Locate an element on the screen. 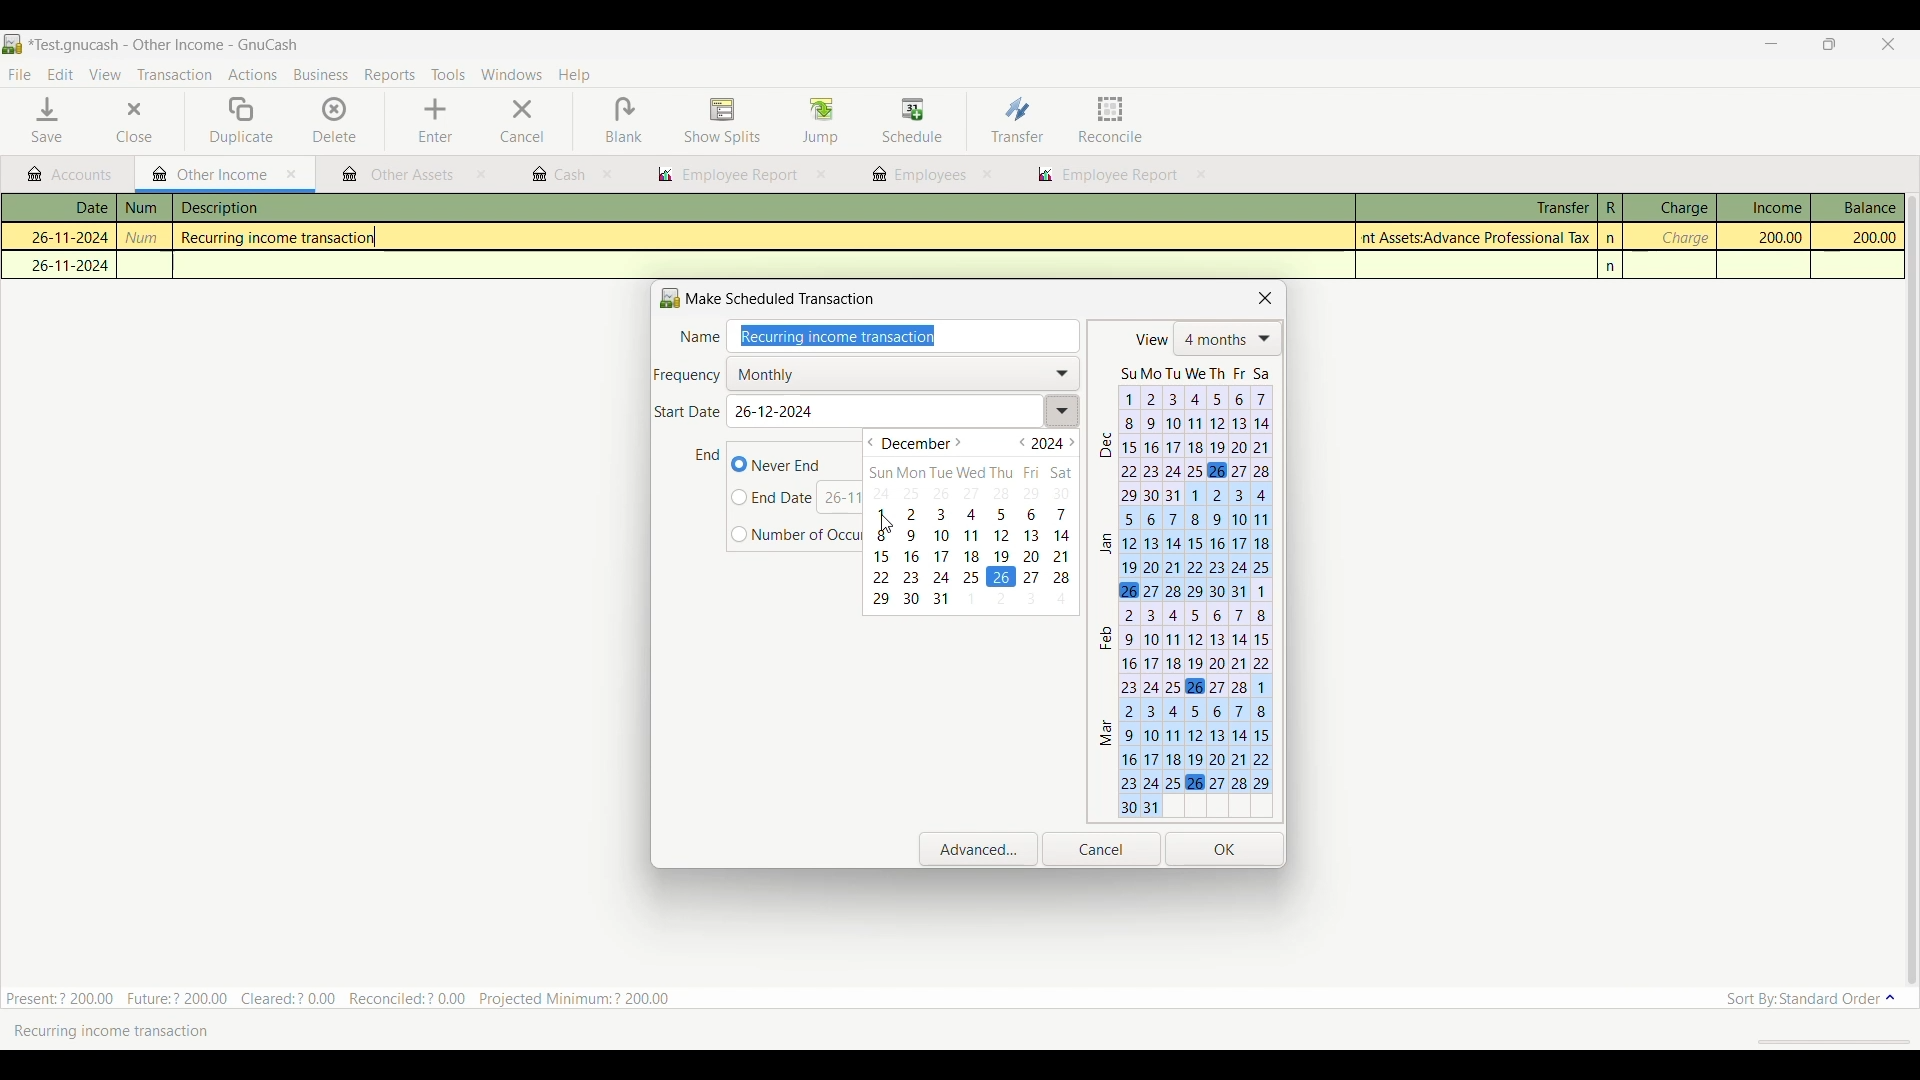 Image resolution: width=1920 pixels, height=1080 pixels. Charge column is located at coordinates (1669, 208).